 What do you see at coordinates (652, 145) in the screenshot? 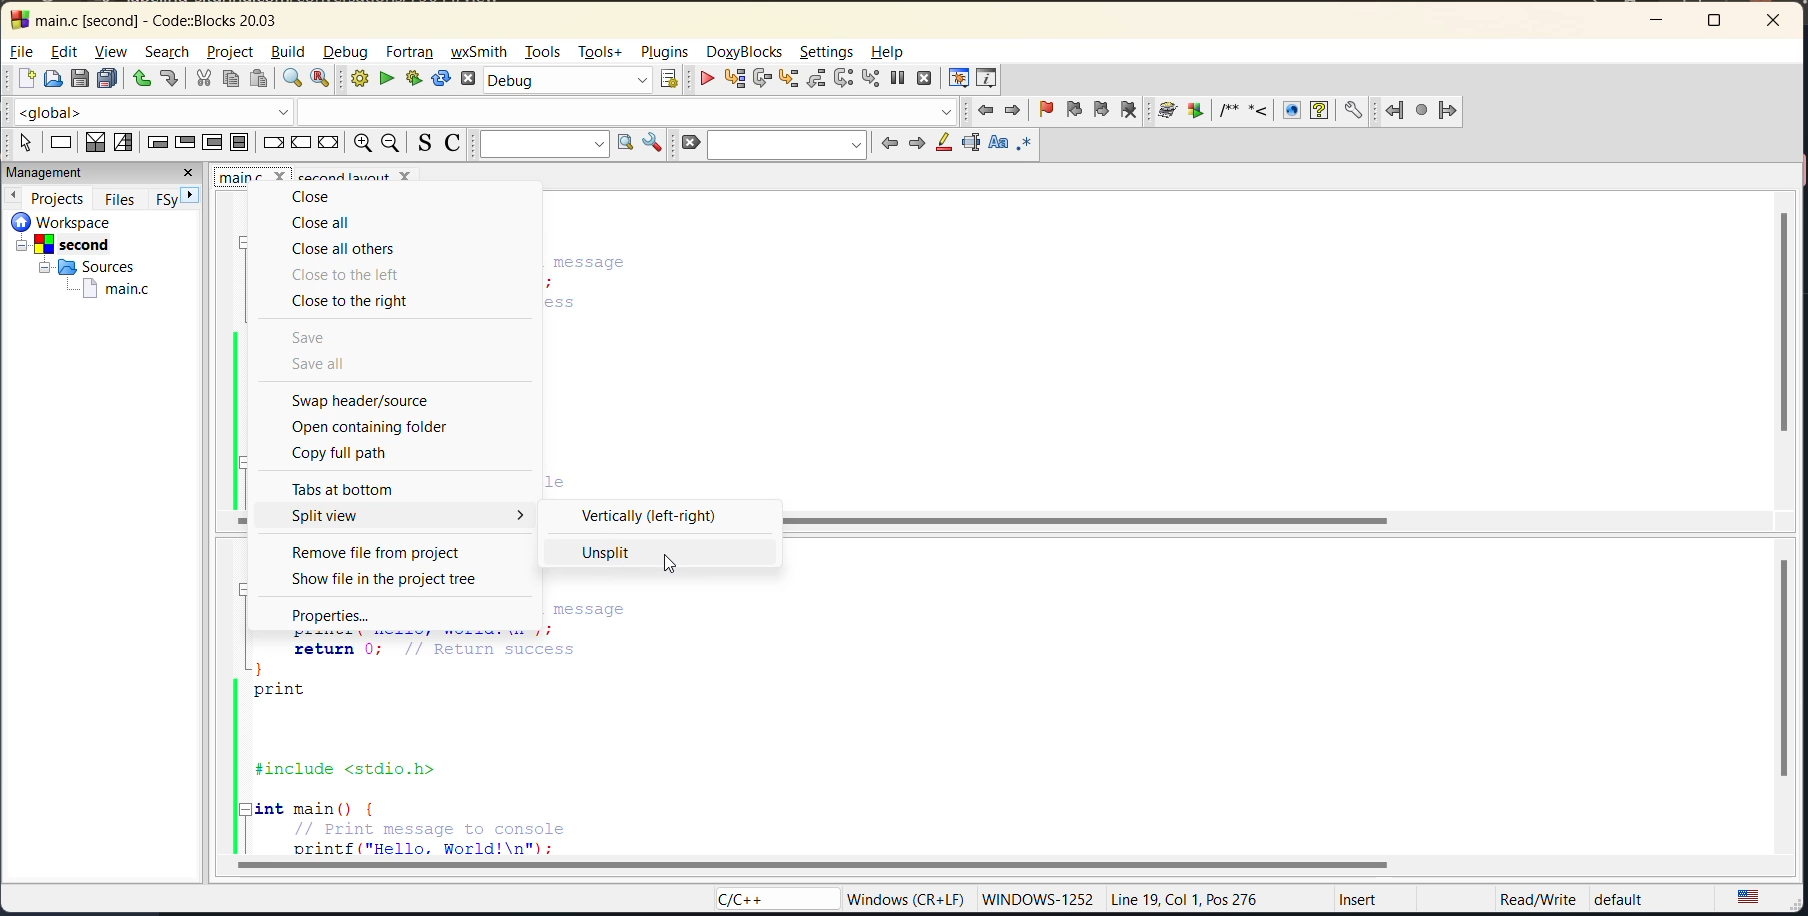
I see `show options window` at bounding box center [652, 145].